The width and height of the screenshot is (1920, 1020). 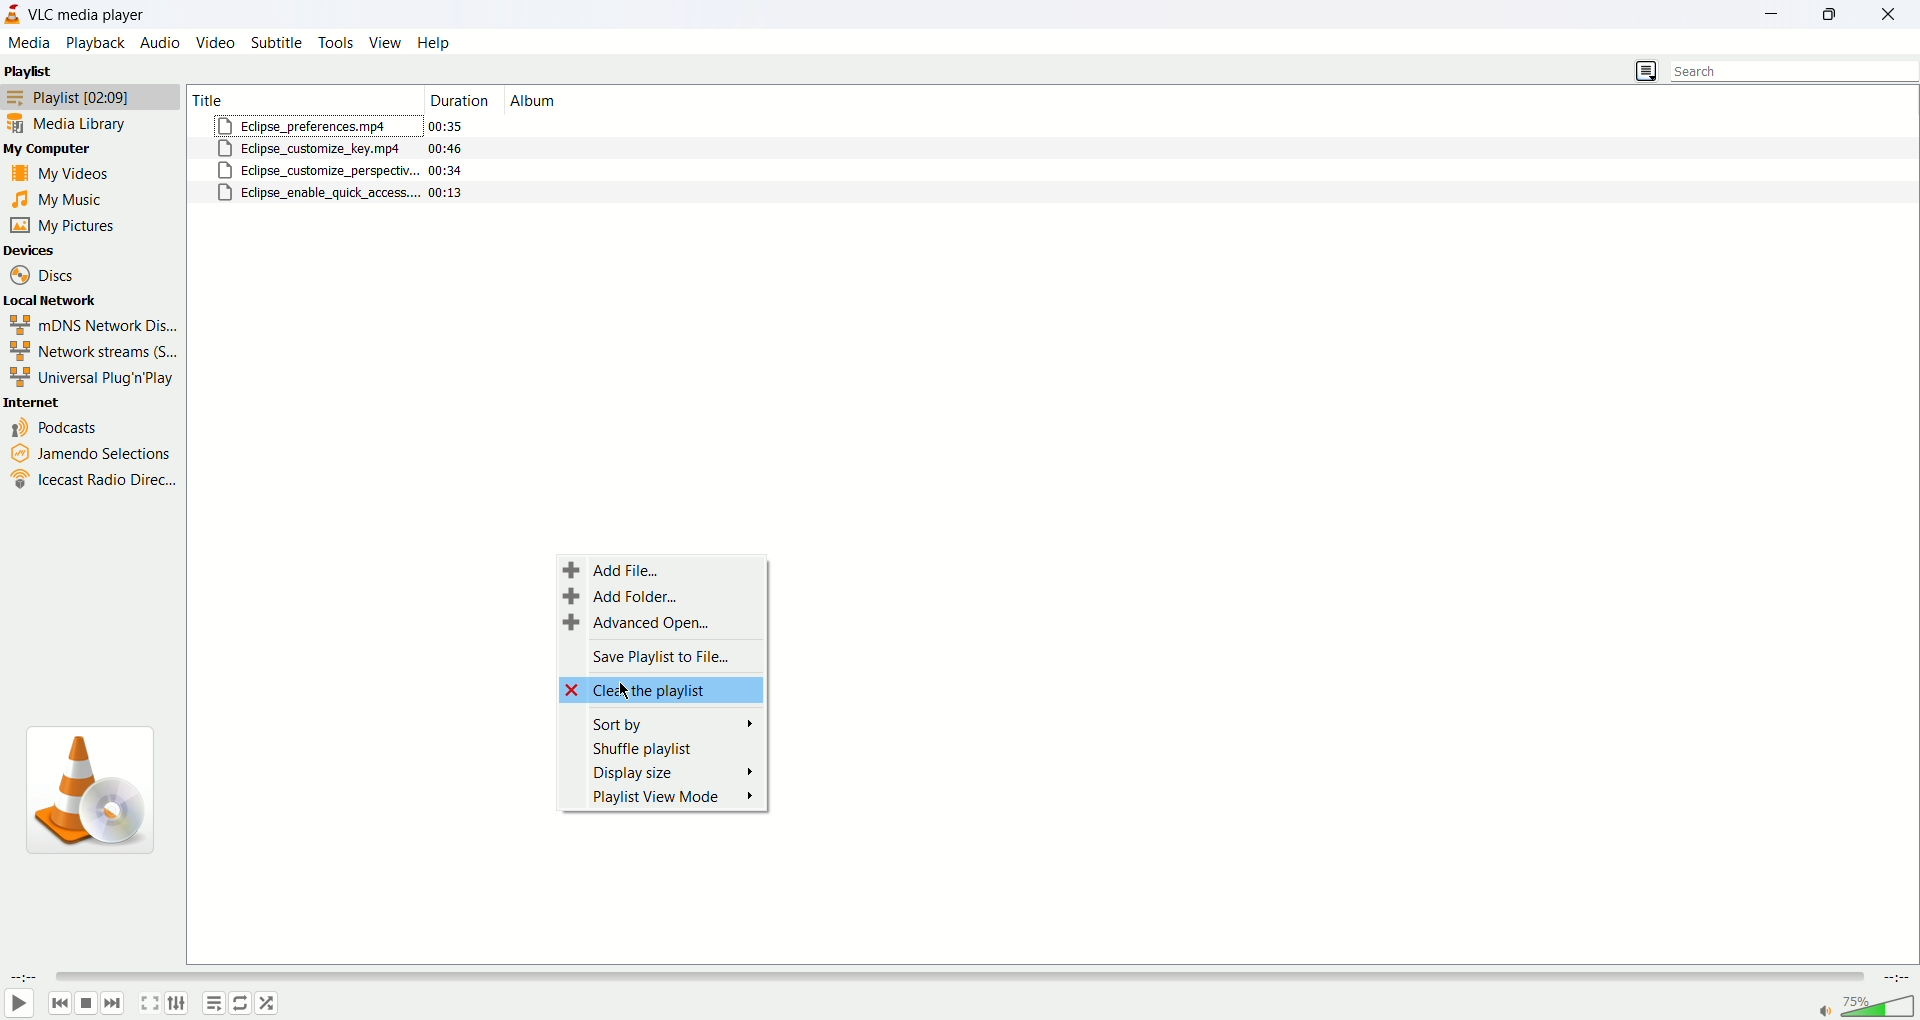 What do you see at coordinates (94, 351) in the screenshot?
I see `network streams` at bounding box center [94, 351].